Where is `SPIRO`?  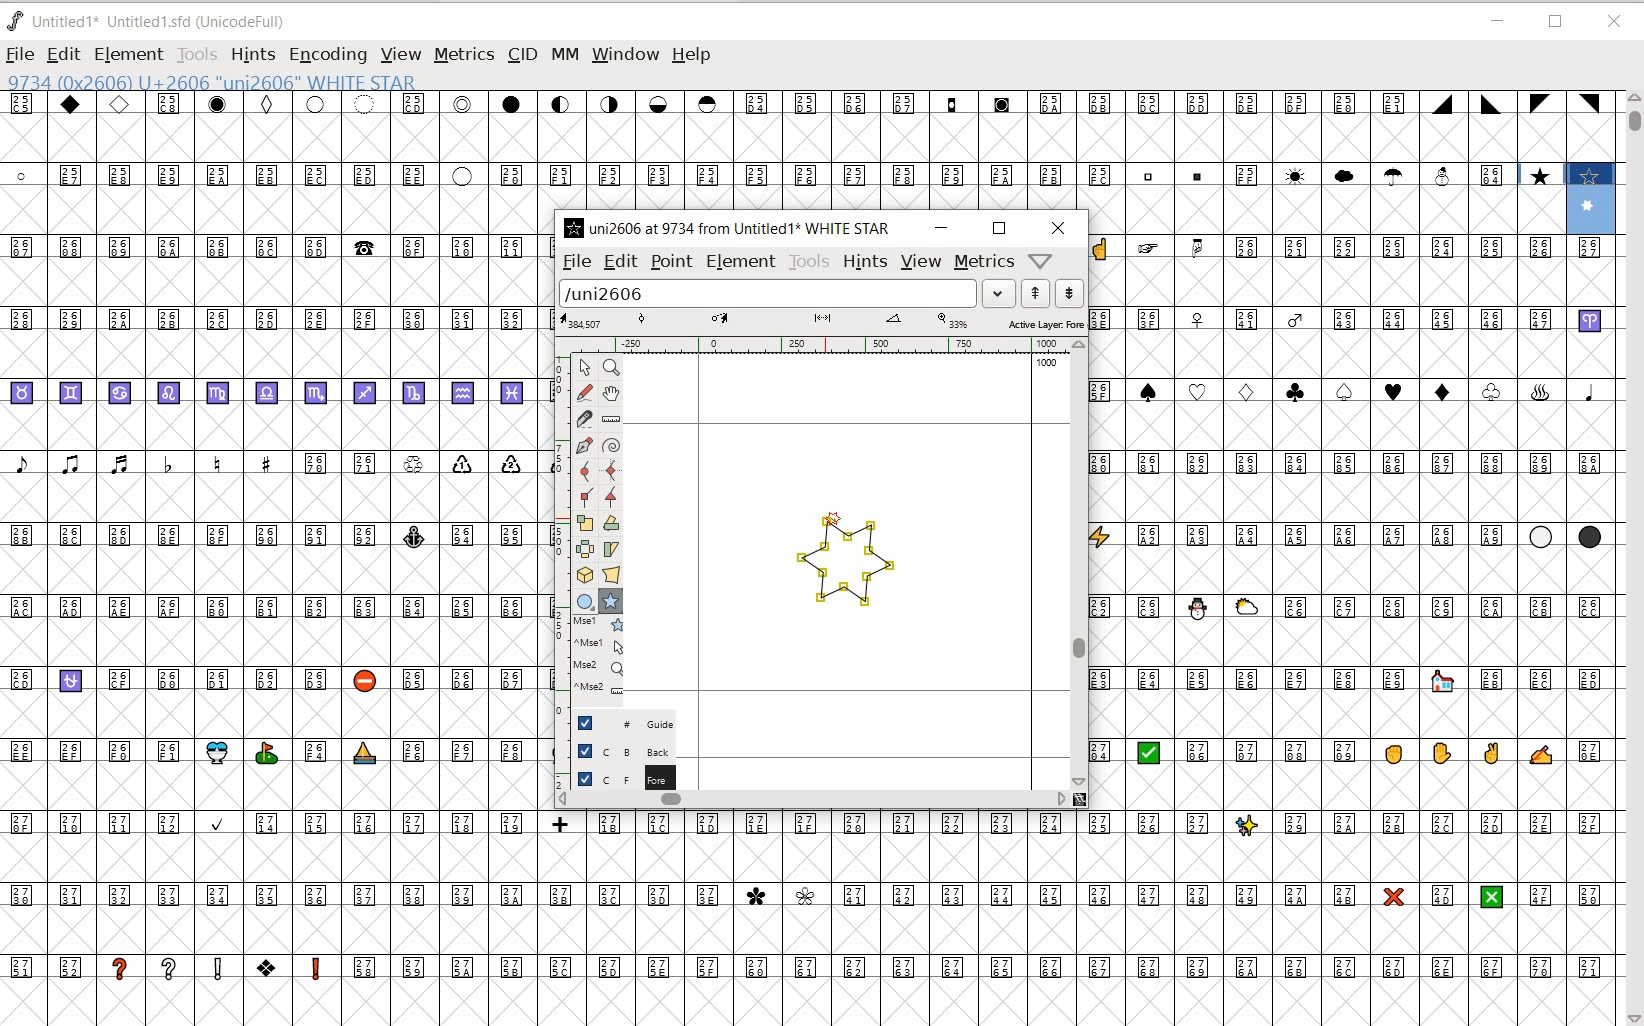
SPIRO is located at coordinates (612, 446).